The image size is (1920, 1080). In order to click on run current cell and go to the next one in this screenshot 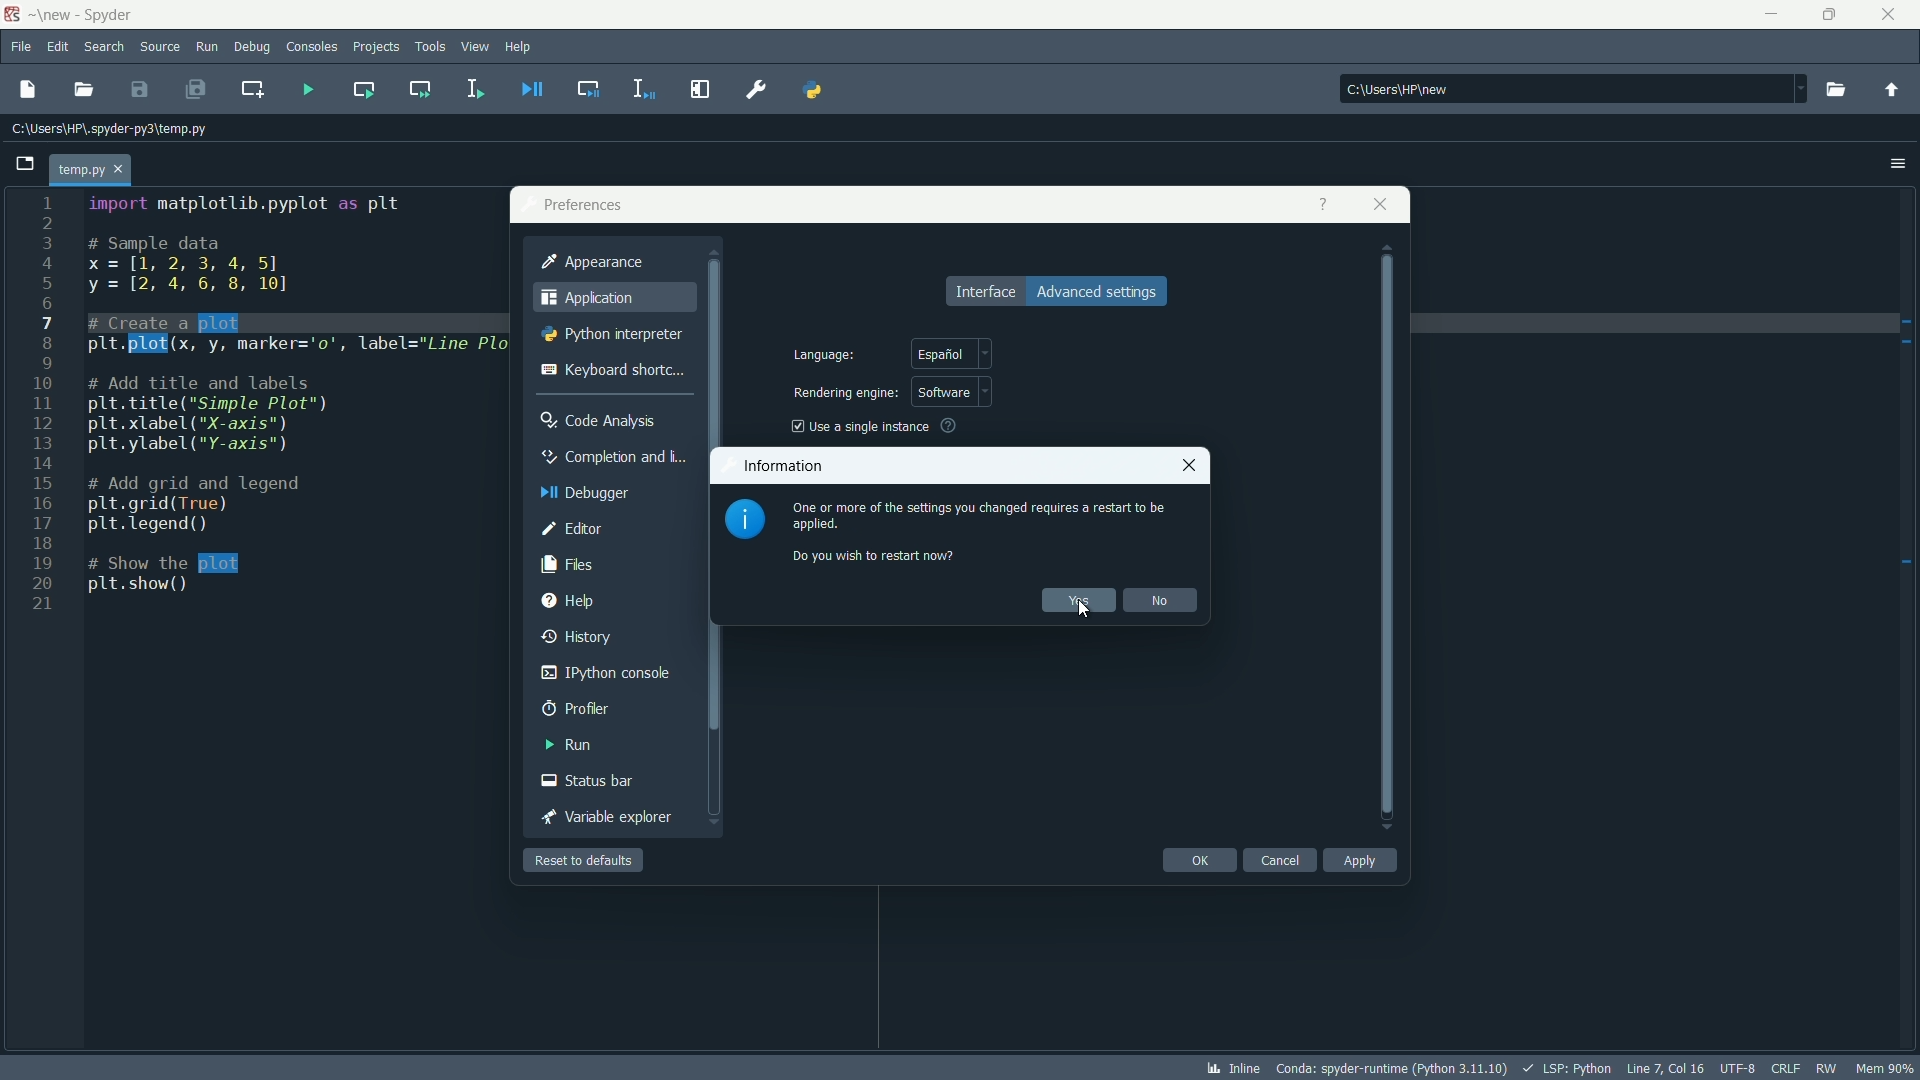, I will do `click(419, 88)`.